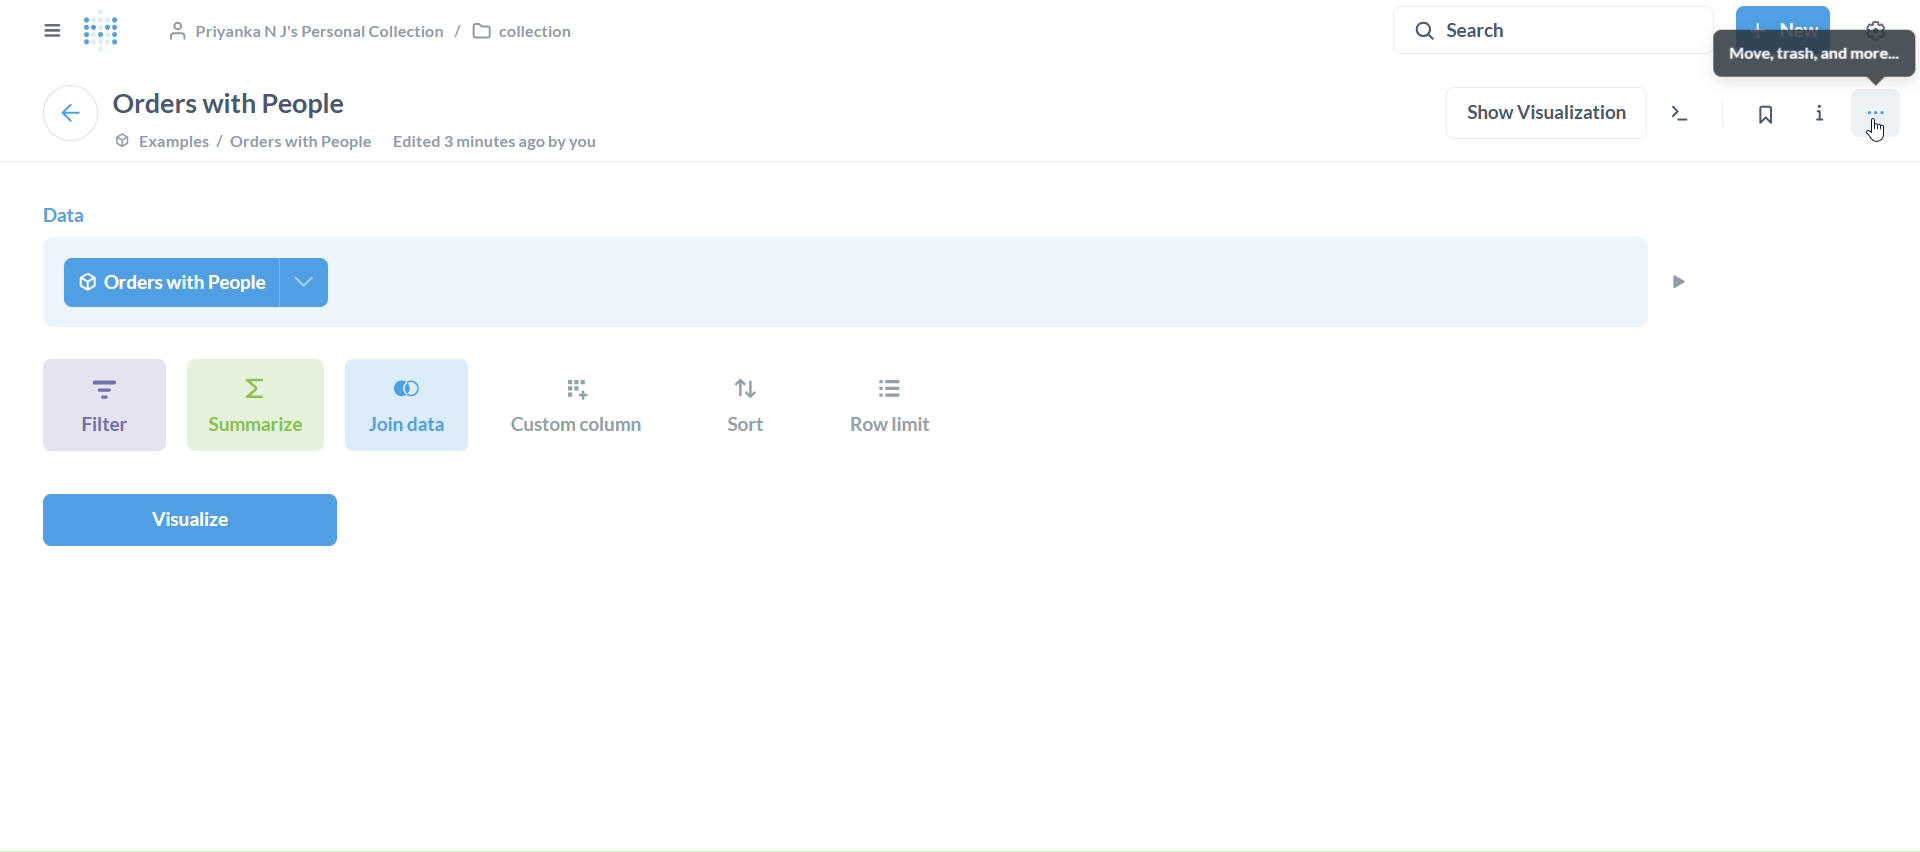 The image size is (1920, 852). I want to click on search, so click(1544, 30).